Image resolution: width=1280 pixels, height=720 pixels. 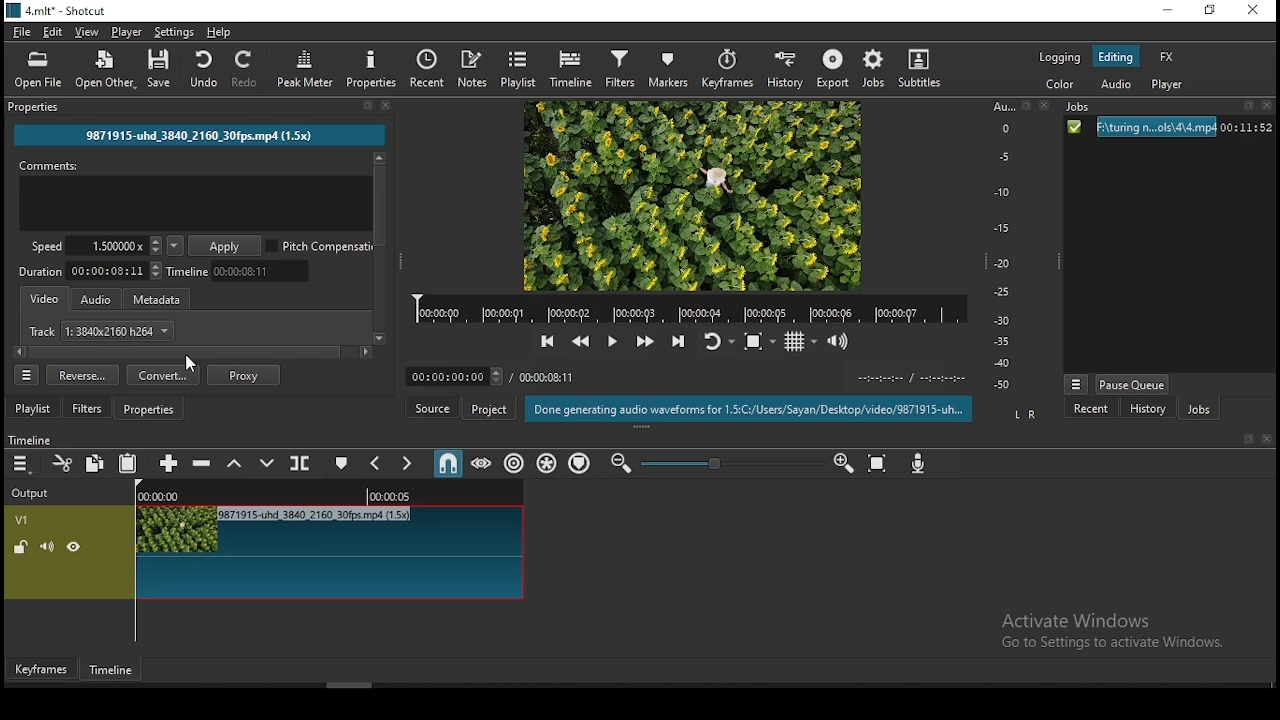 I want to click on copy, so click(x=95, y=464).